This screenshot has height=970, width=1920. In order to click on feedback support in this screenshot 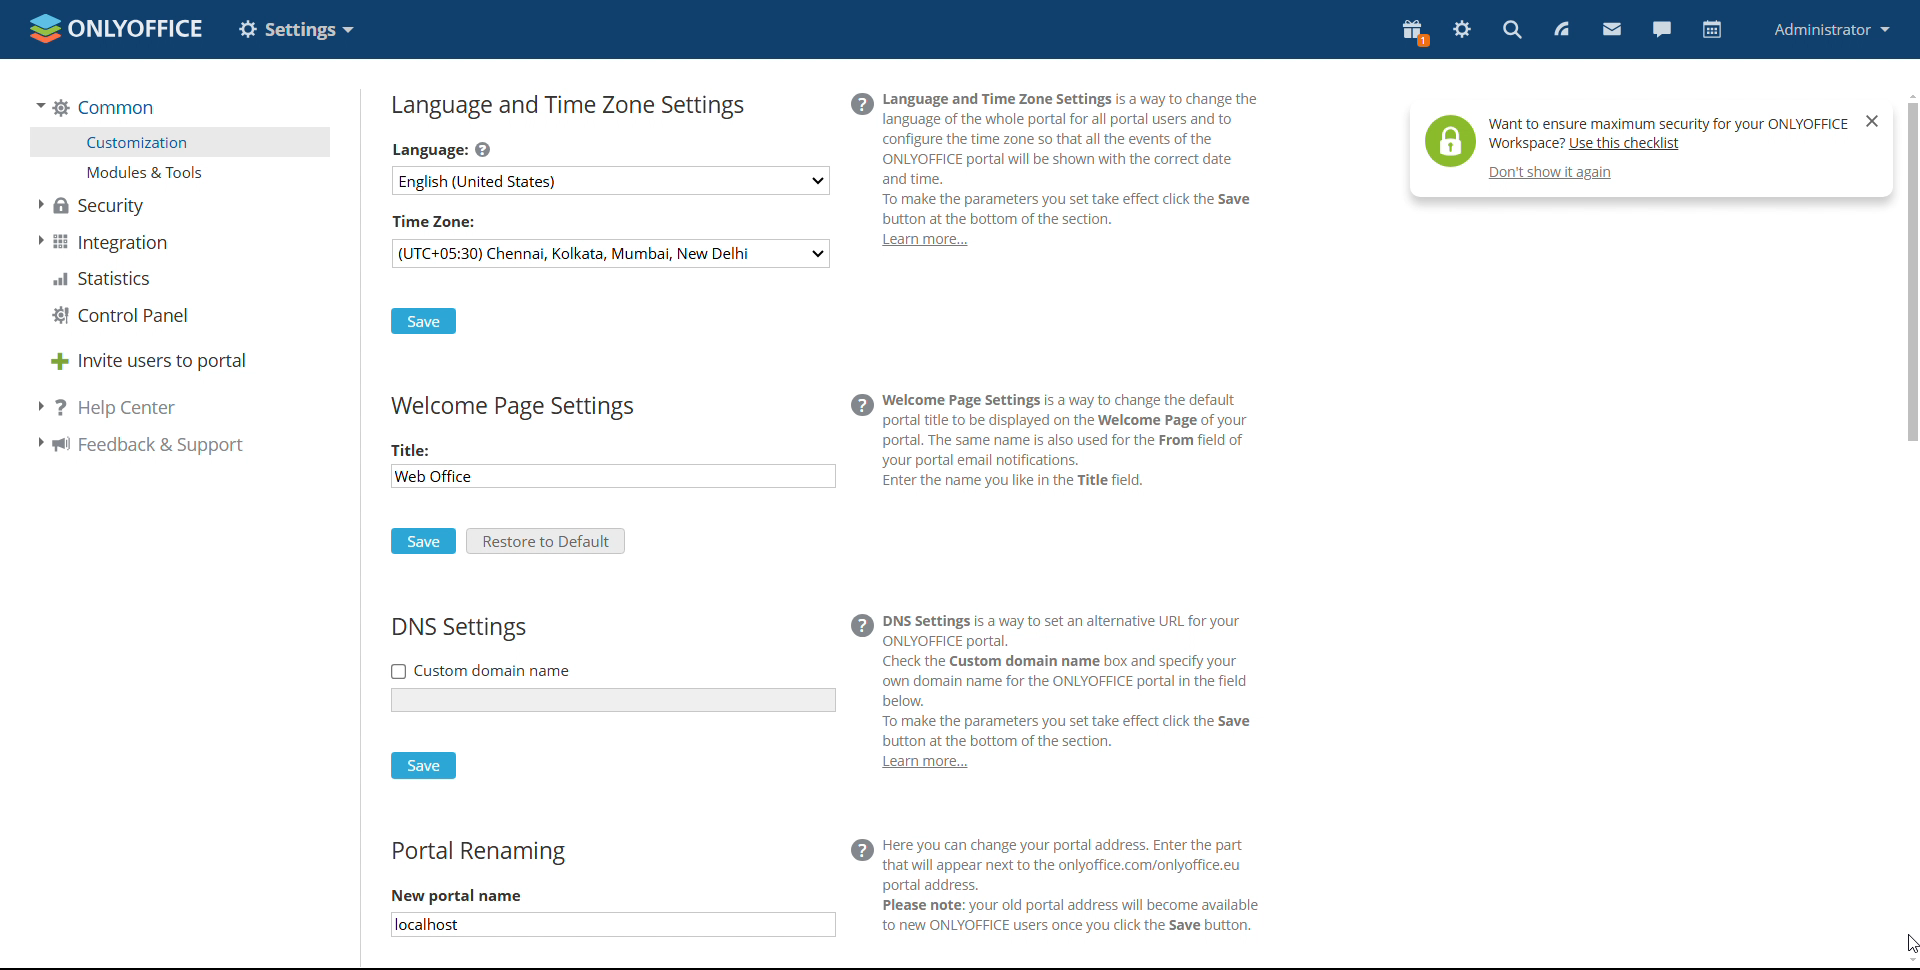, I will do `click(136, 446)`.